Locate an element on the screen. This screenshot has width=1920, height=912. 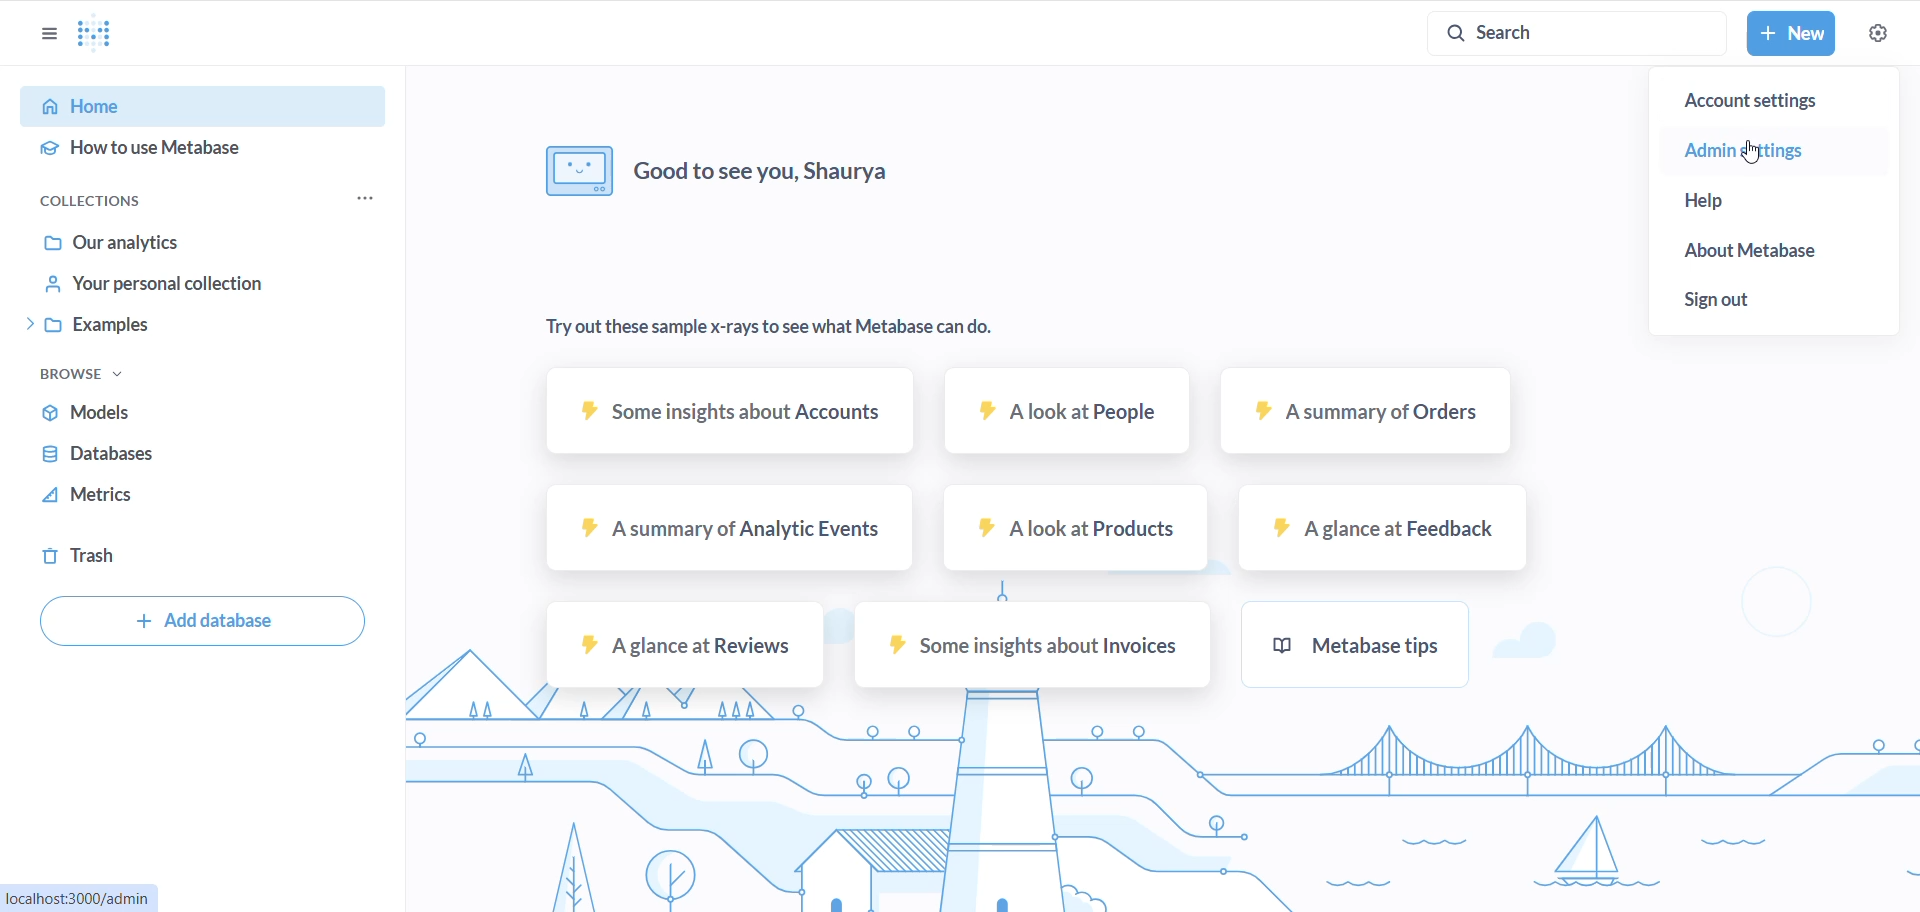
TRASH is located at coordinates (191, 555).